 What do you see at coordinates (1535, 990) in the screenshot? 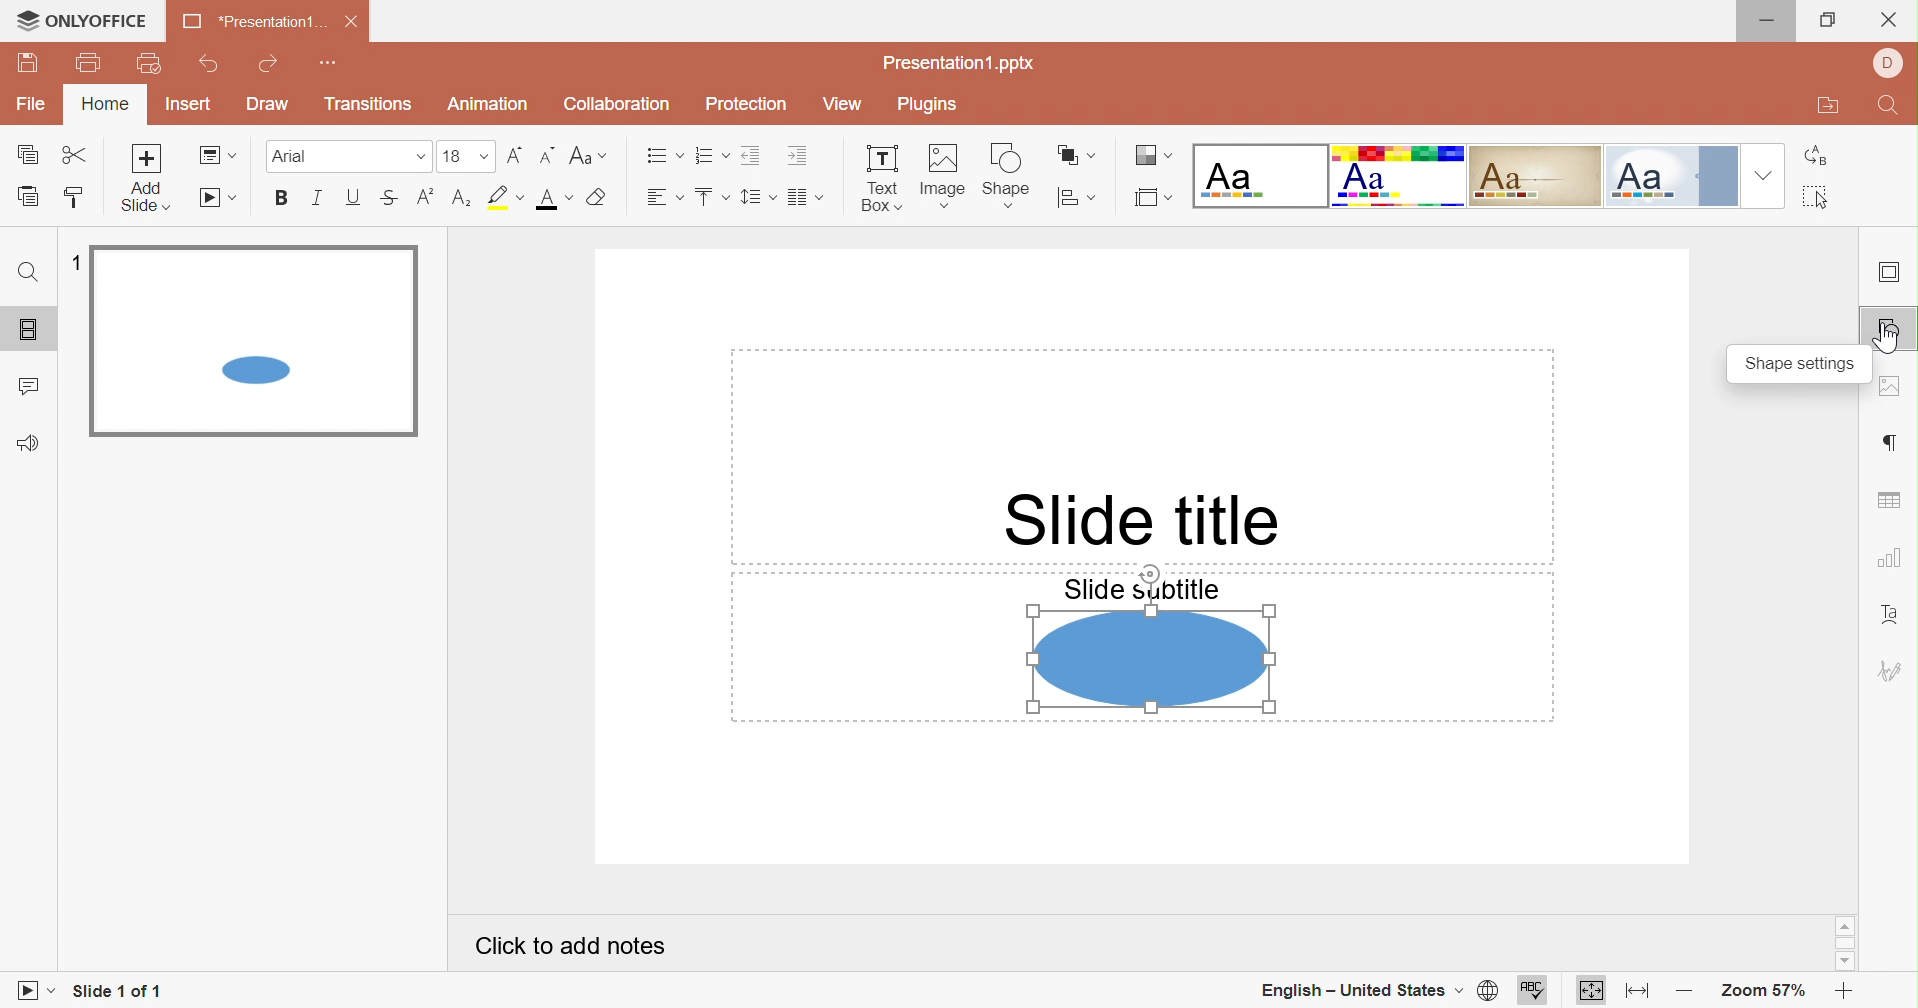
I see `Spell checking` at bounding box center [1535, 990].